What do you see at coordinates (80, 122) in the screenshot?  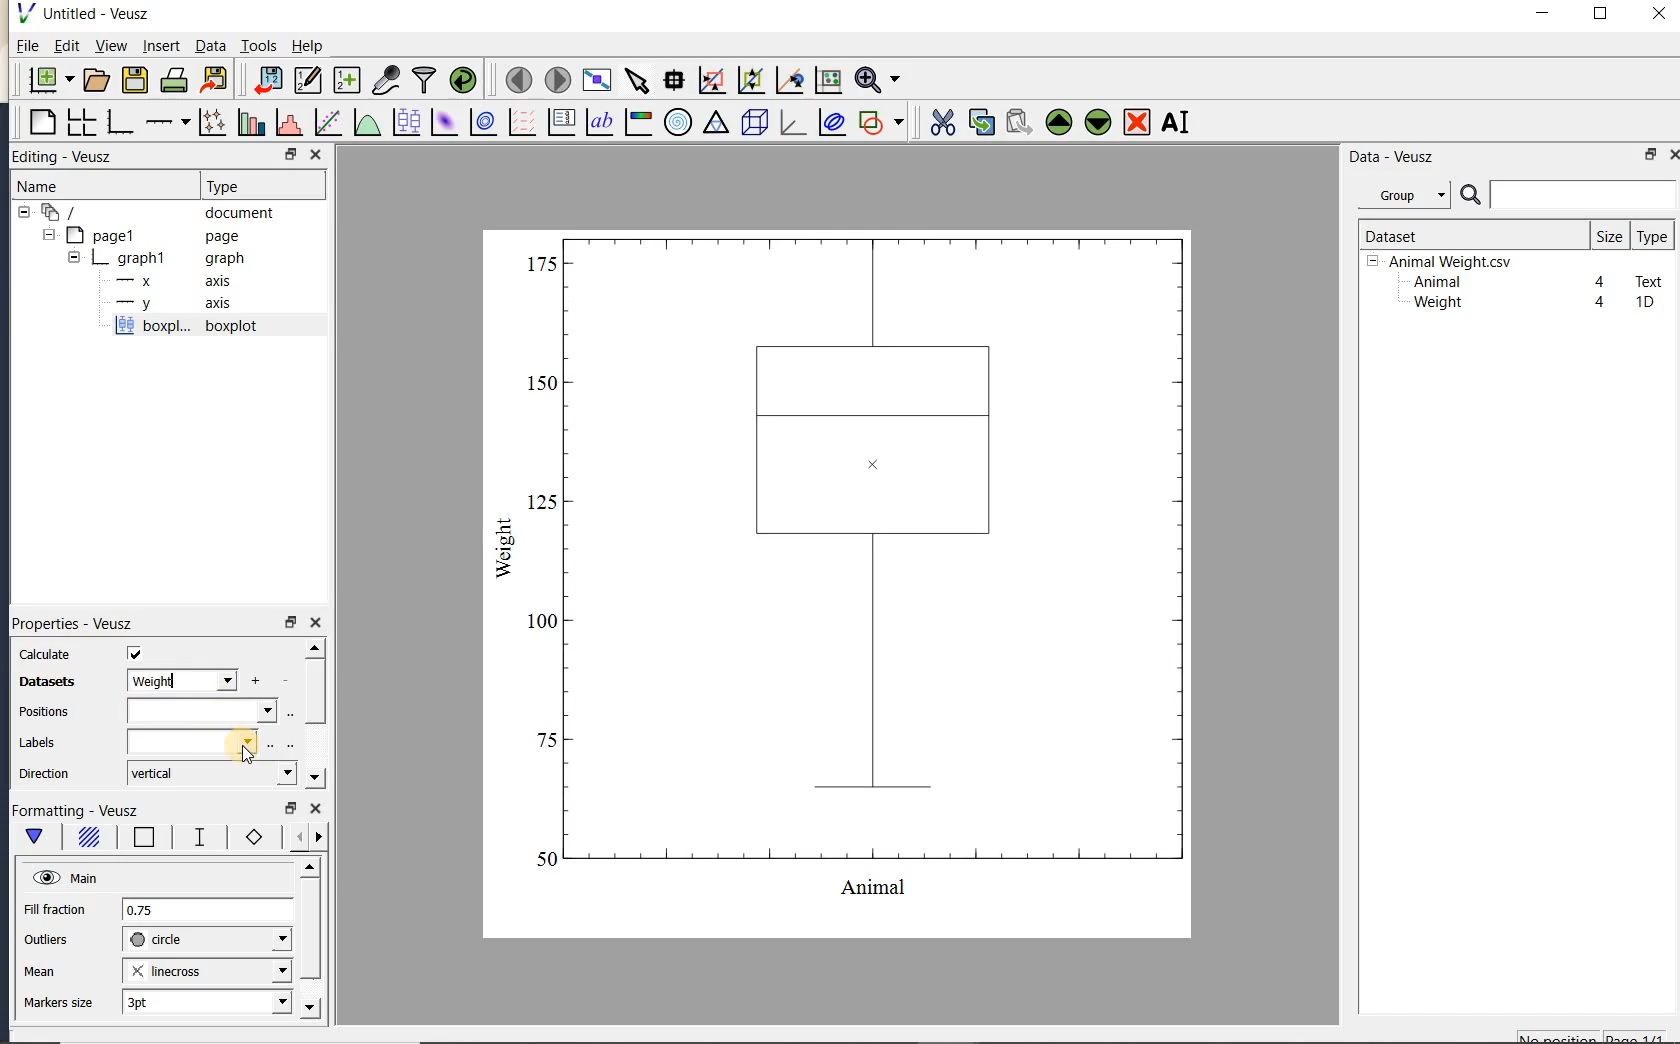 I see `arrange graphs in a grid` at bounding box center [80, 122].